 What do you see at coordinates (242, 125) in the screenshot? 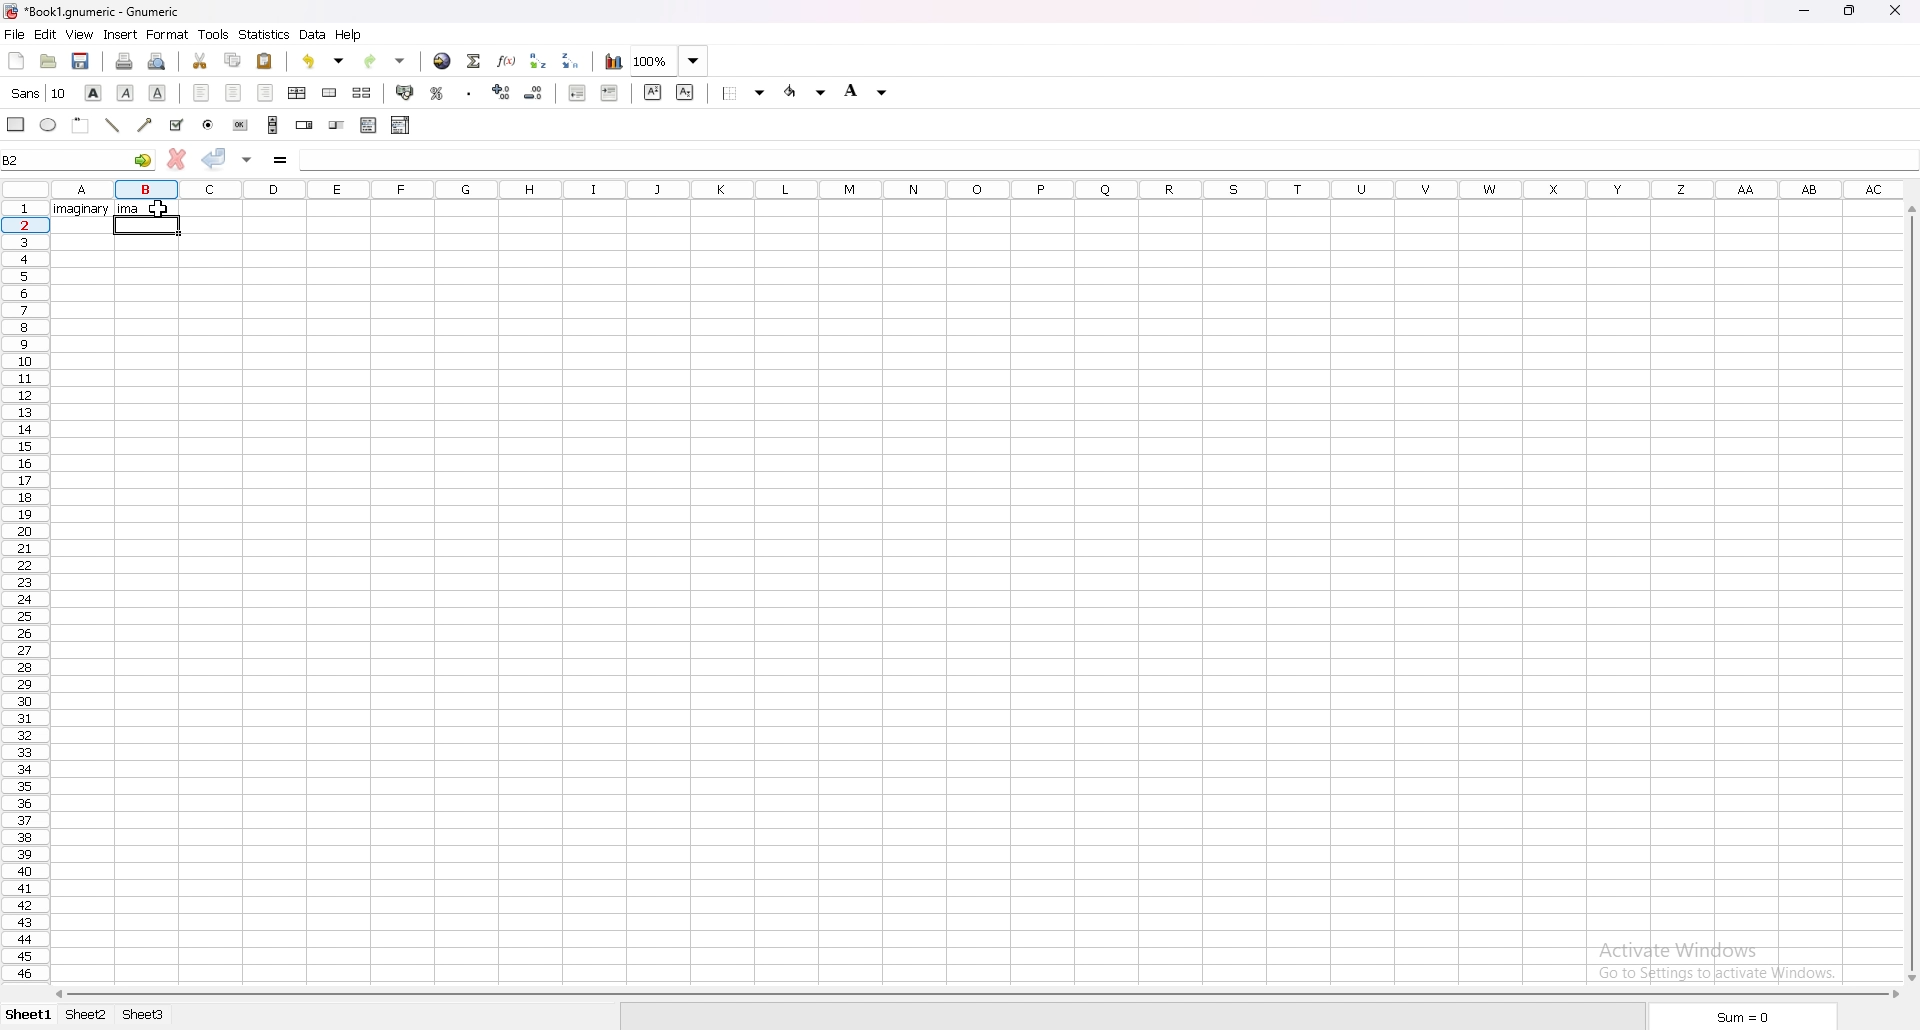
I see `button` at bounding box center [242, 125].